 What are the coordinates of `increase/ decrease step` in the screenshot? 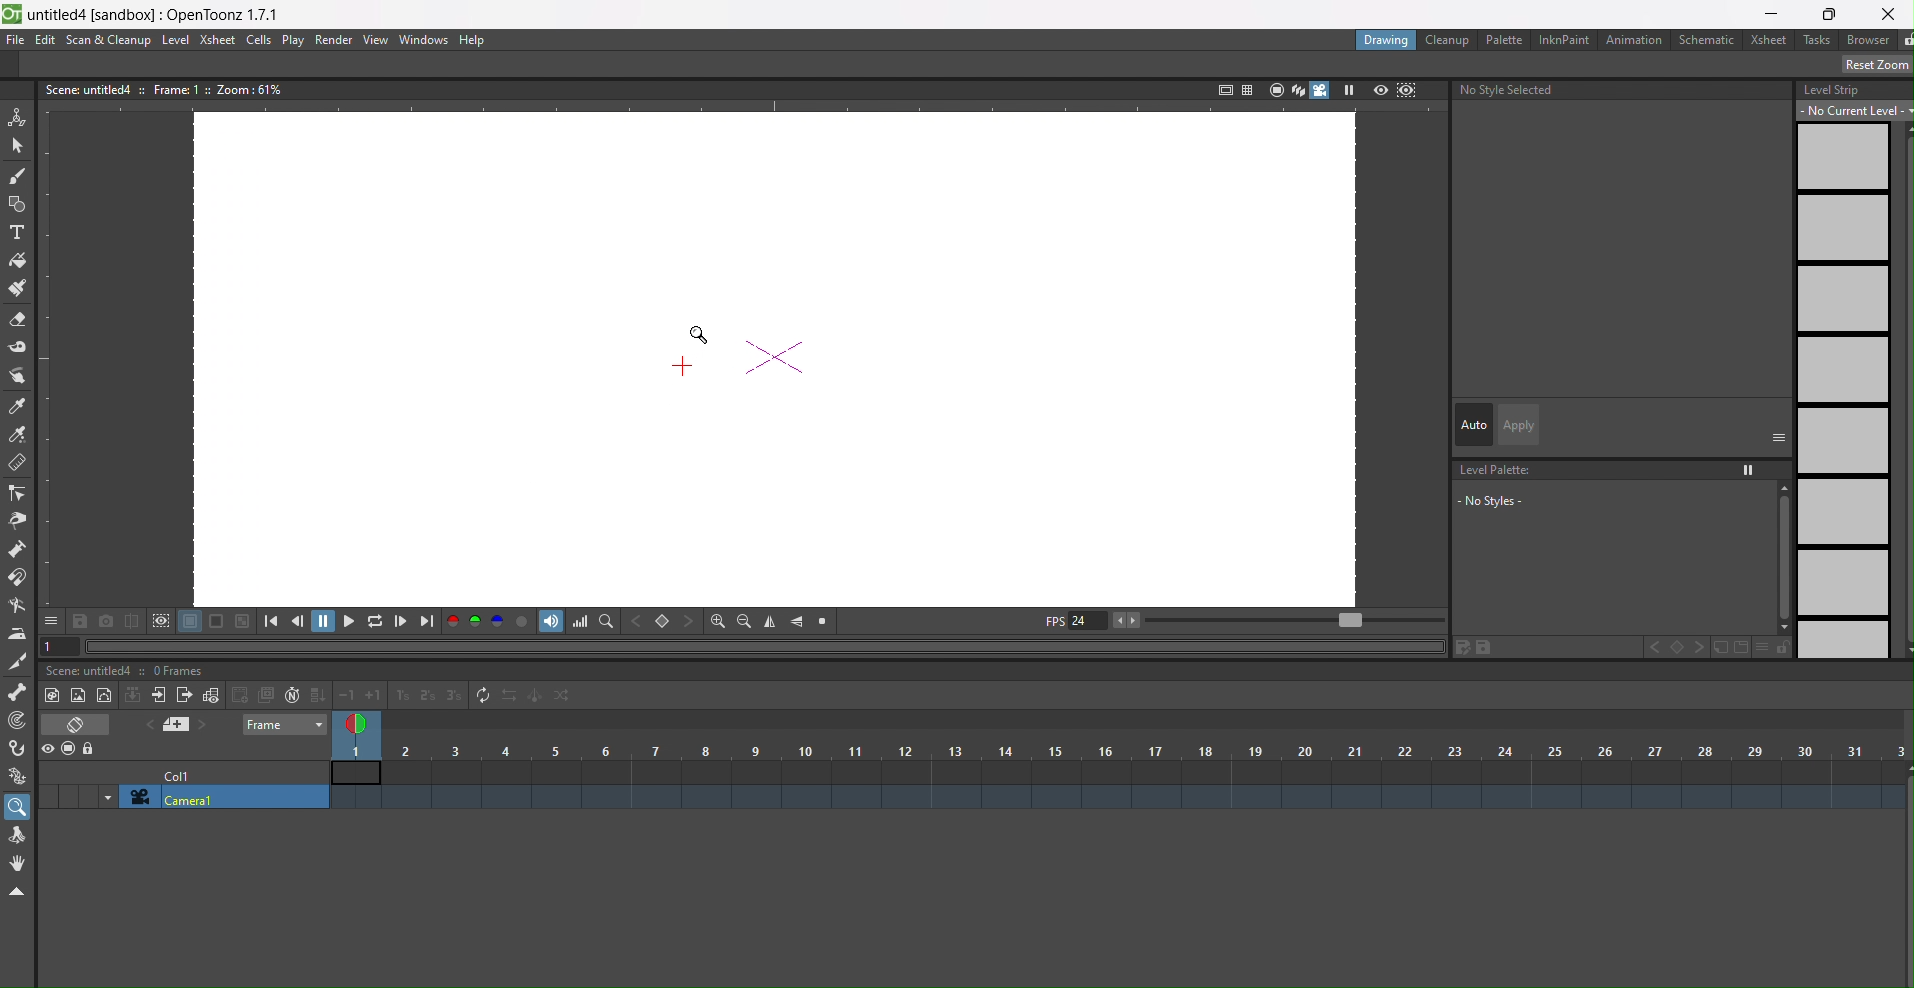 It's located at (400, 697).